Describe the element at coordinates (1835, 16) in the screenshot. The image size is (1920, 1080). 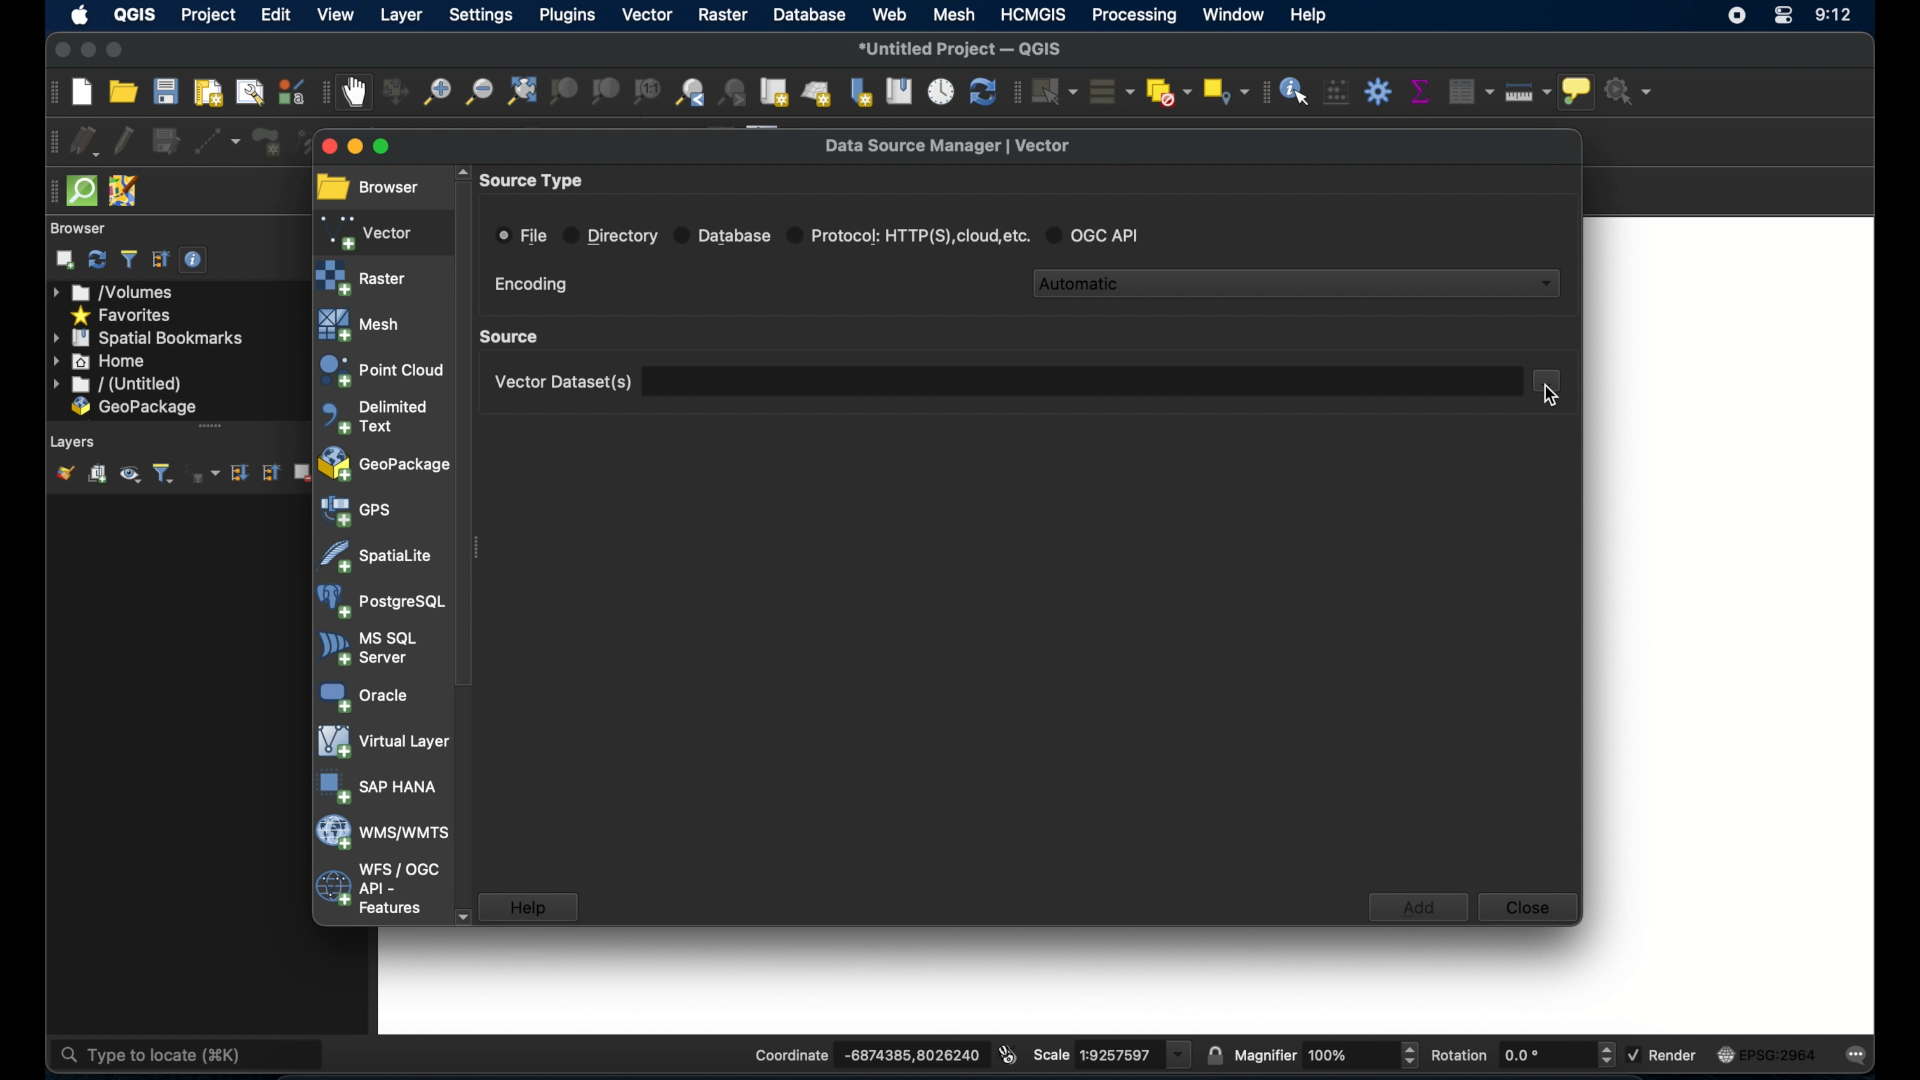
I see `time` at that location.